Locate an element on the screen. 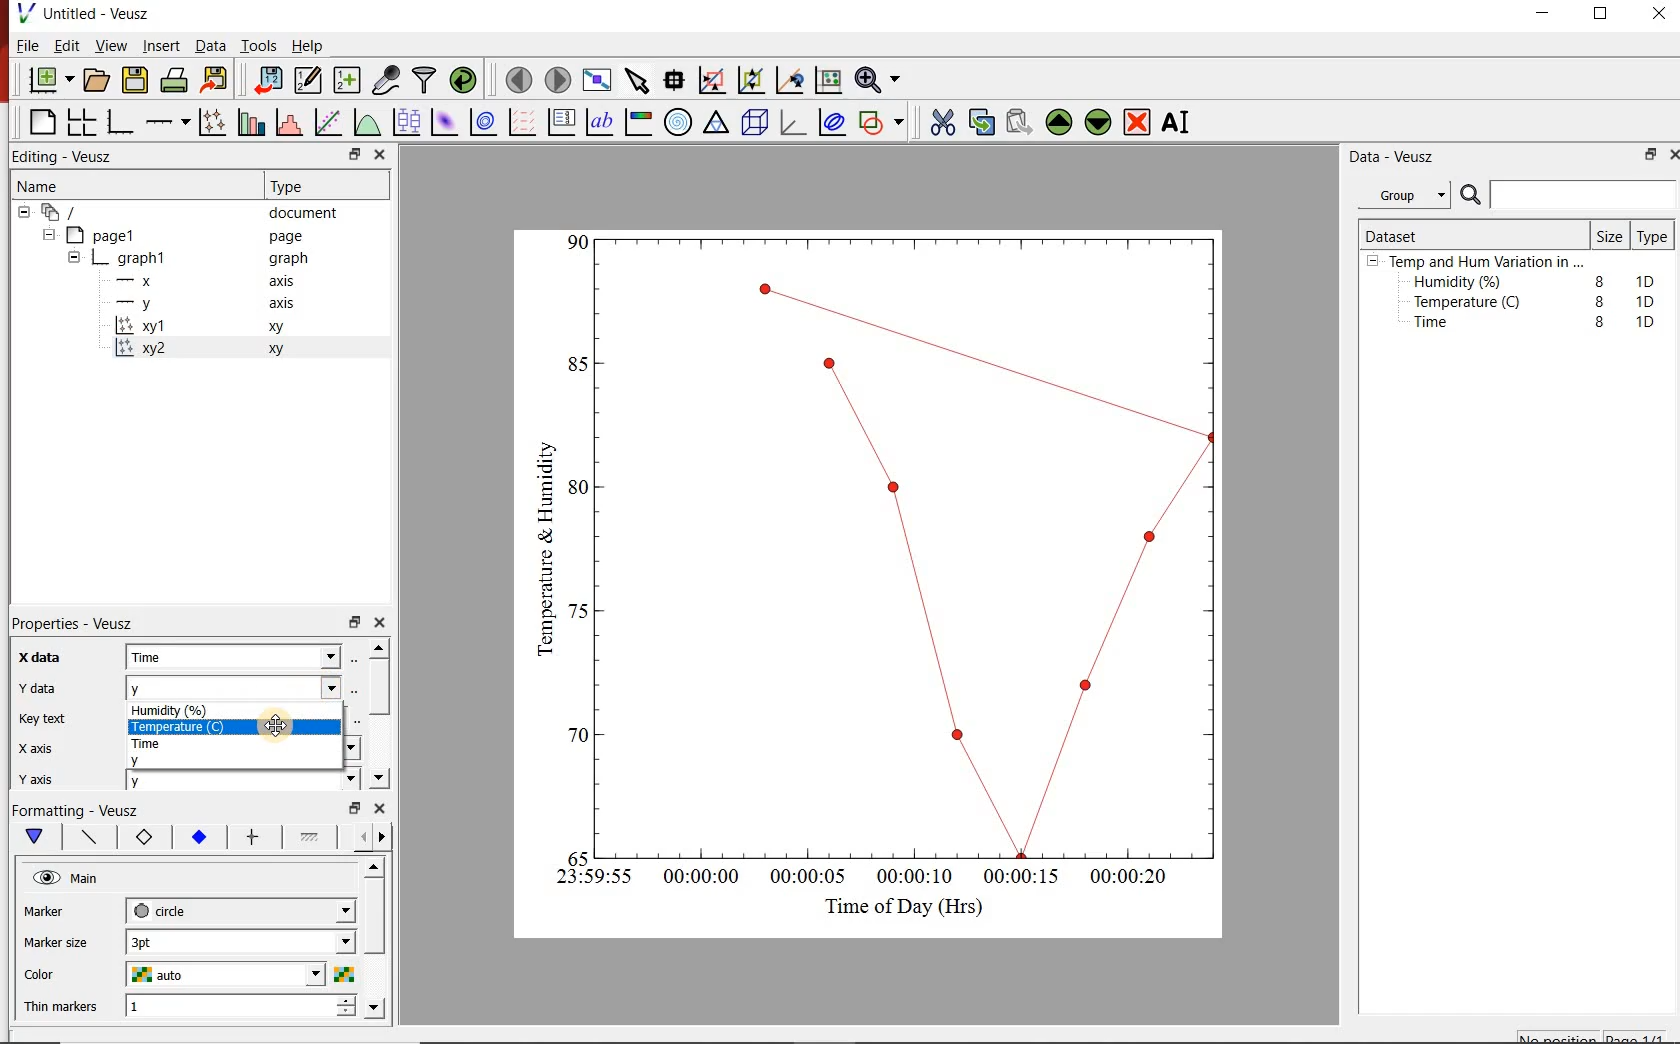  Temp and Hum Variation in ... is located at coordinates (1486, 262).